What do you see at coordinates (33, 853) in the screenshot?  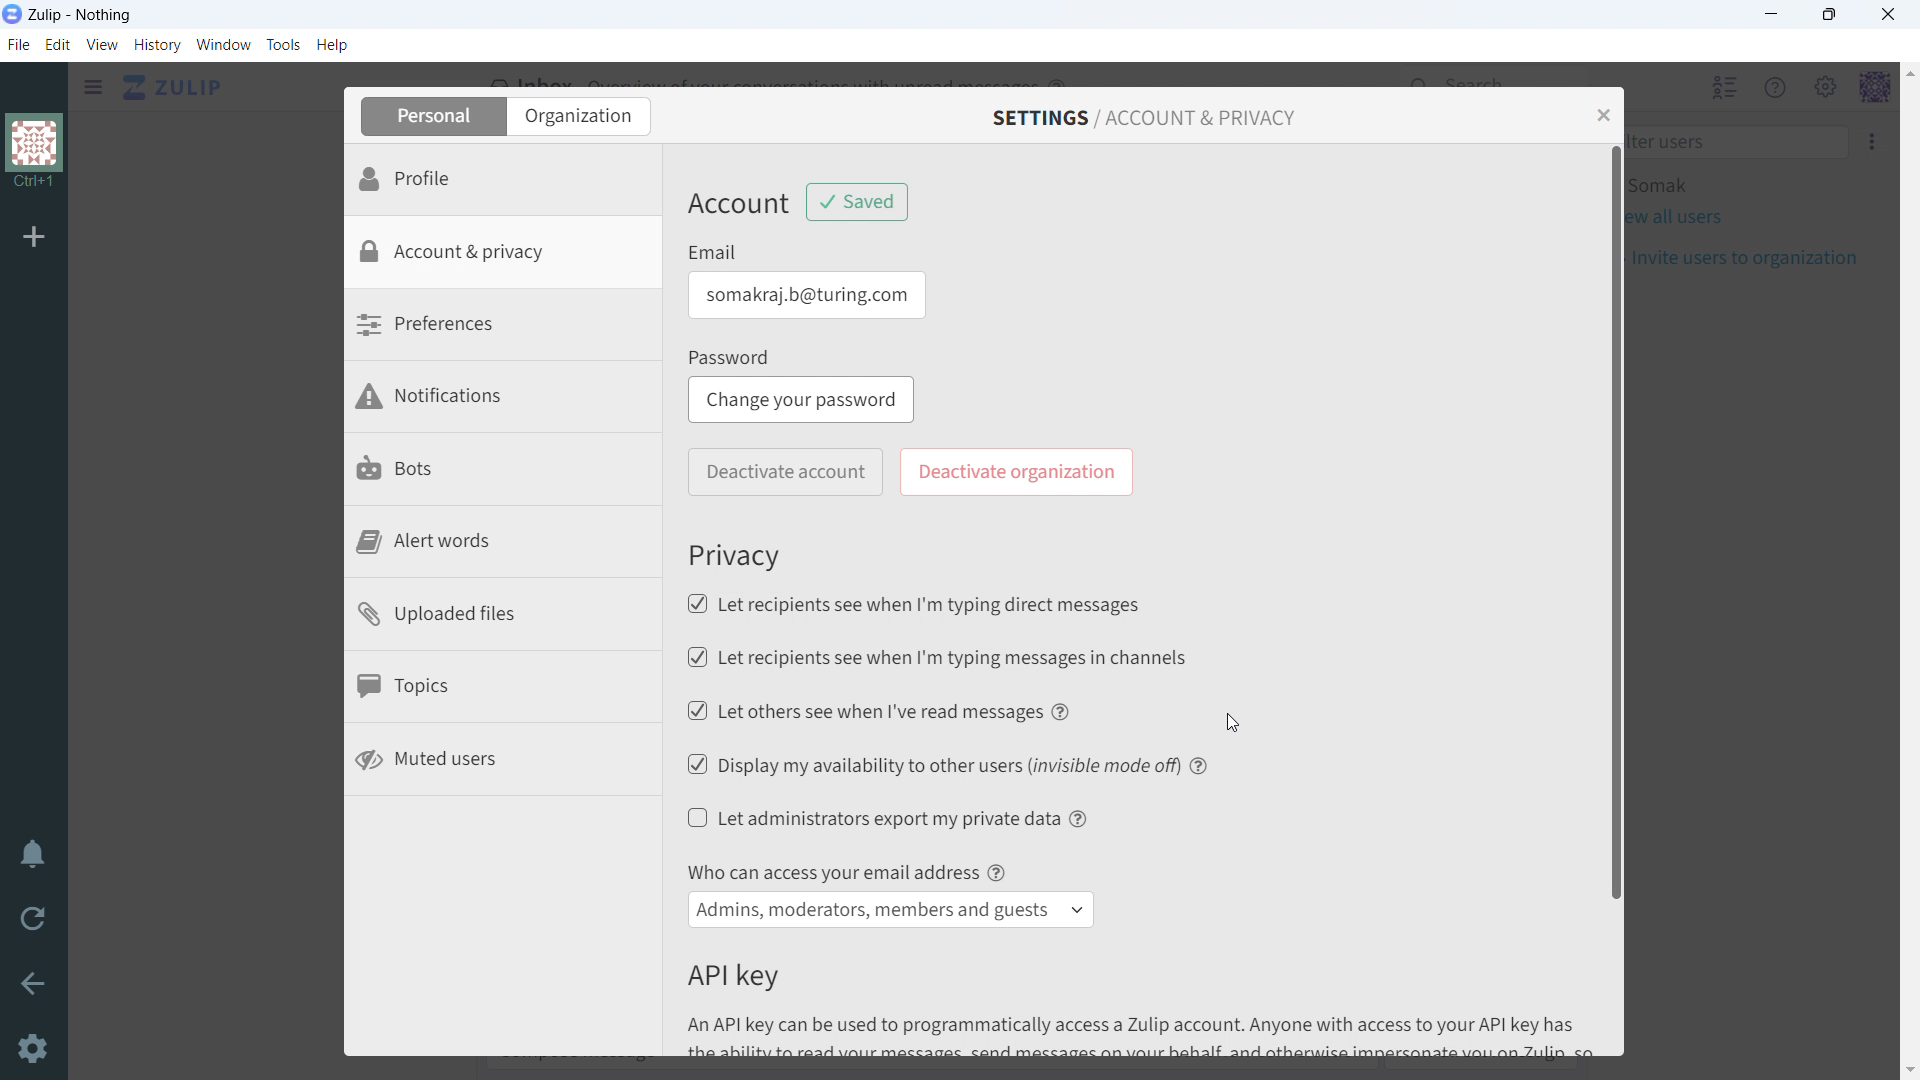 I see `enable do not disturb` at bounding box center [33, 853].